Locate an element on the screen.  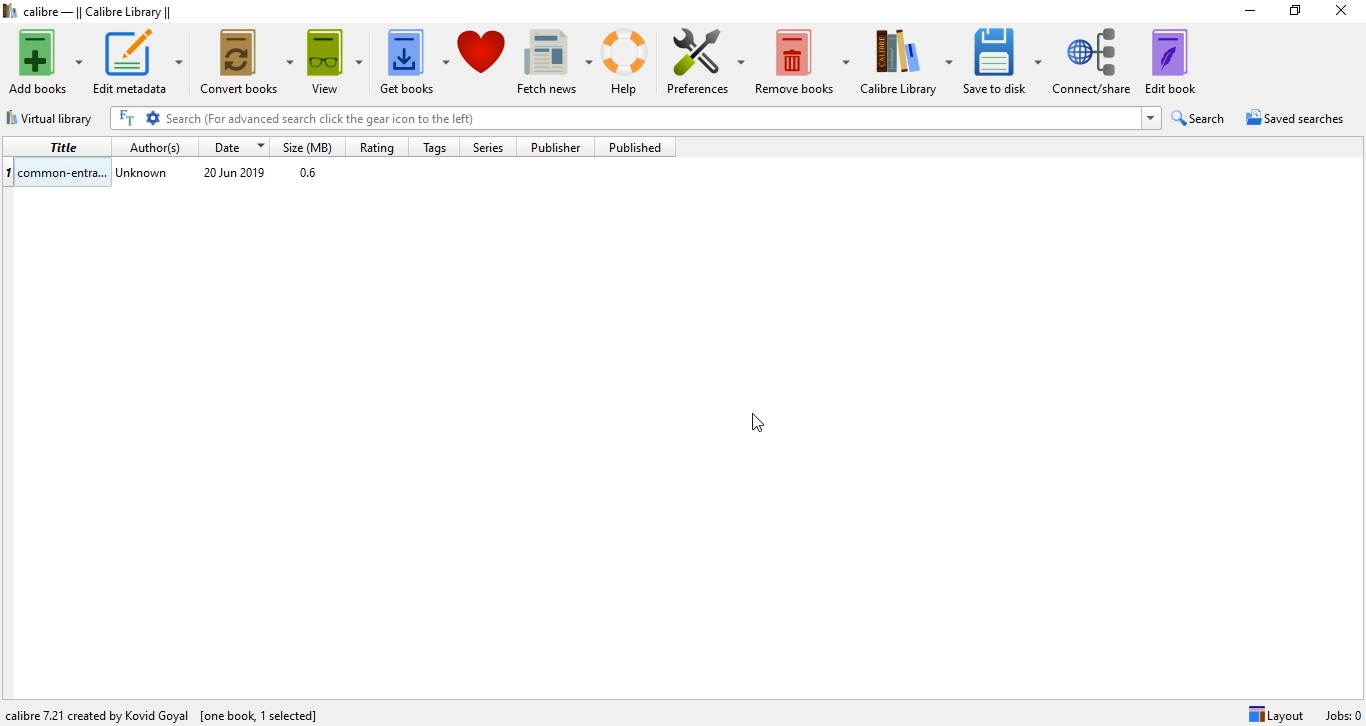
Rating is located at coordinates (379, 144).